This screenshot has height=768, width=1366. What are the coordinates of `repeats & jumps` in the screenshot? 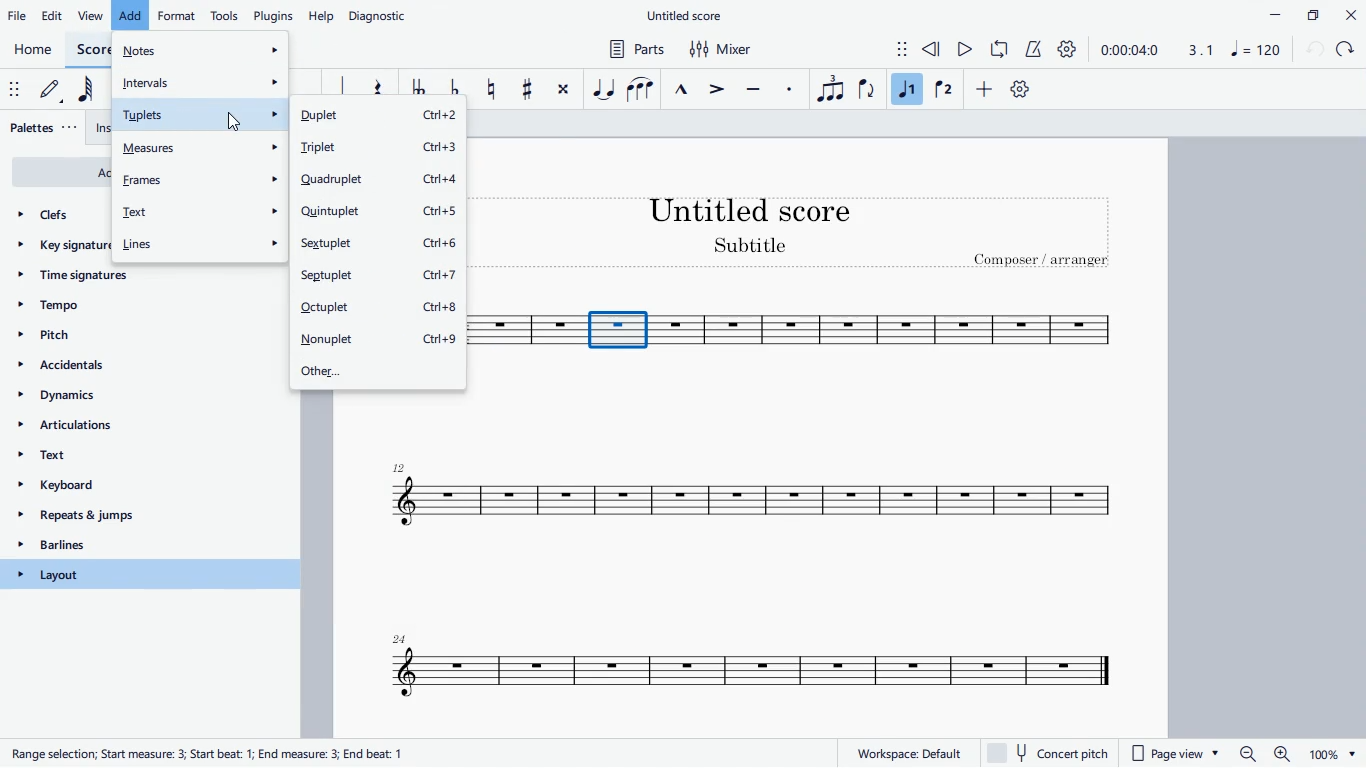 It's located at (128, 517).